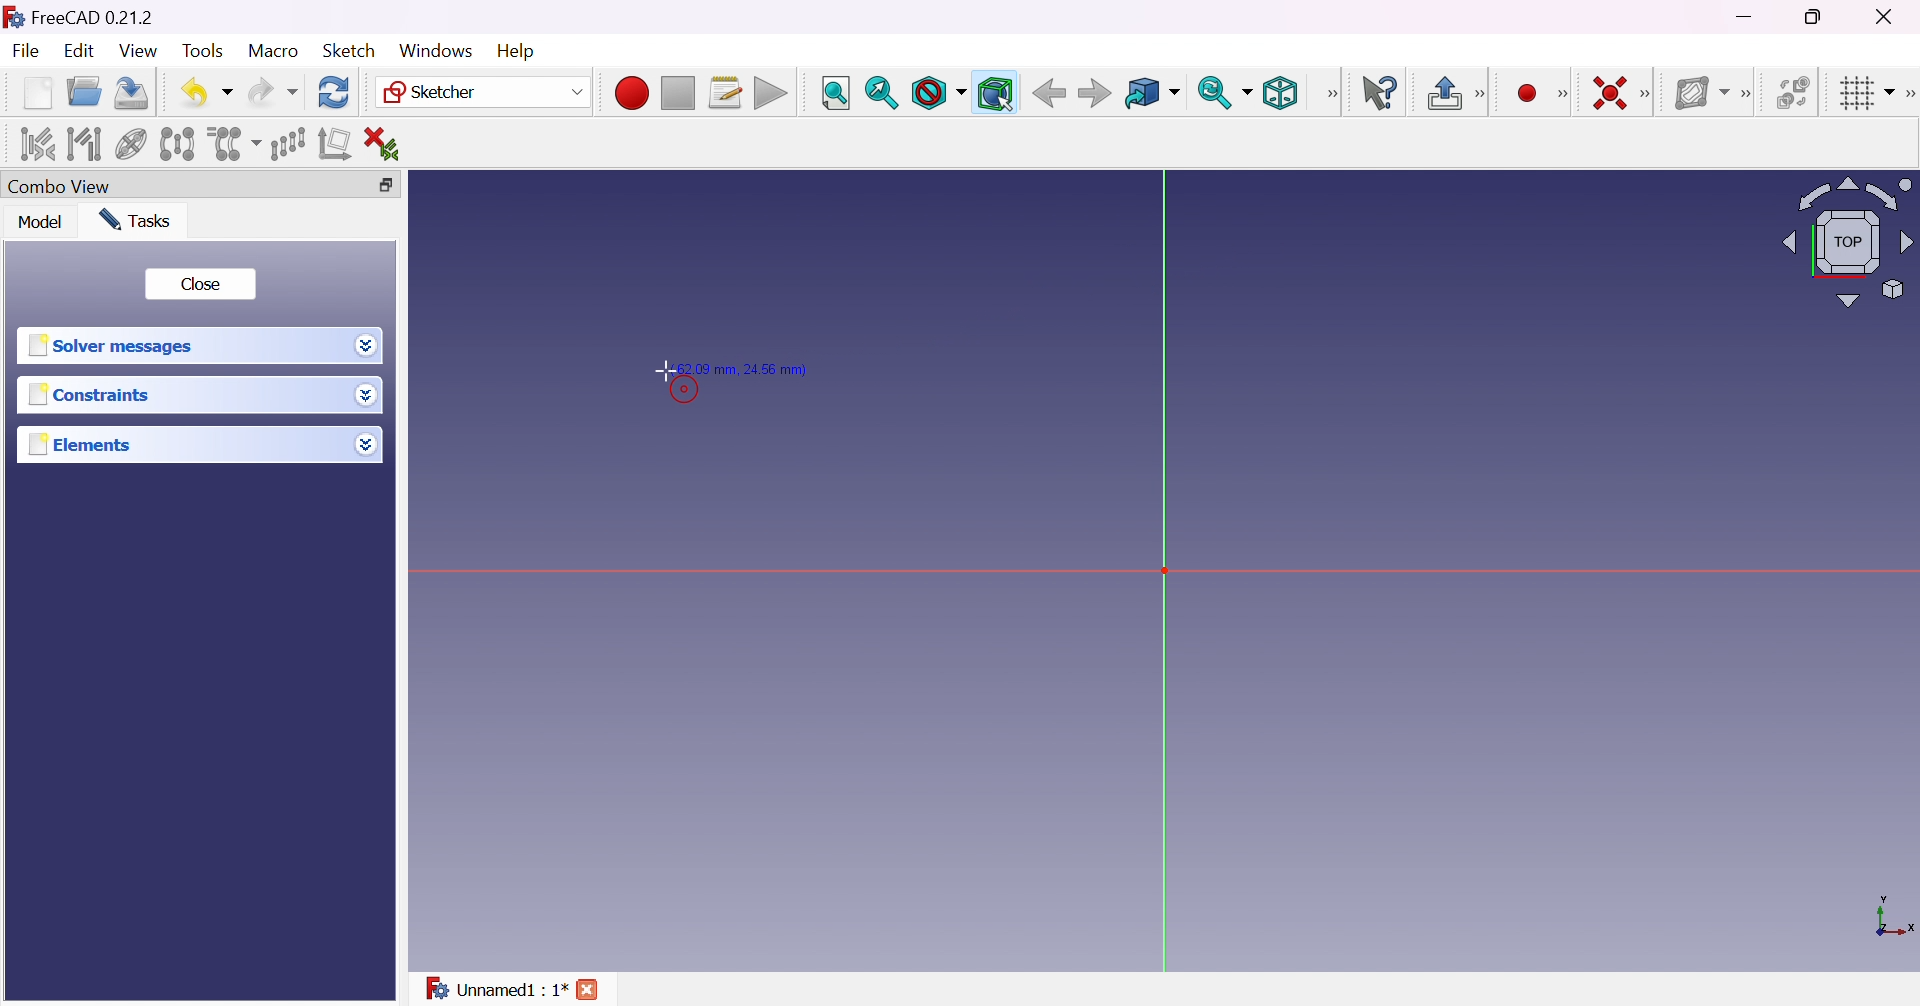  Describe the element at coordinates (1049, 92) in the screenshot. I see `Back` at that location.